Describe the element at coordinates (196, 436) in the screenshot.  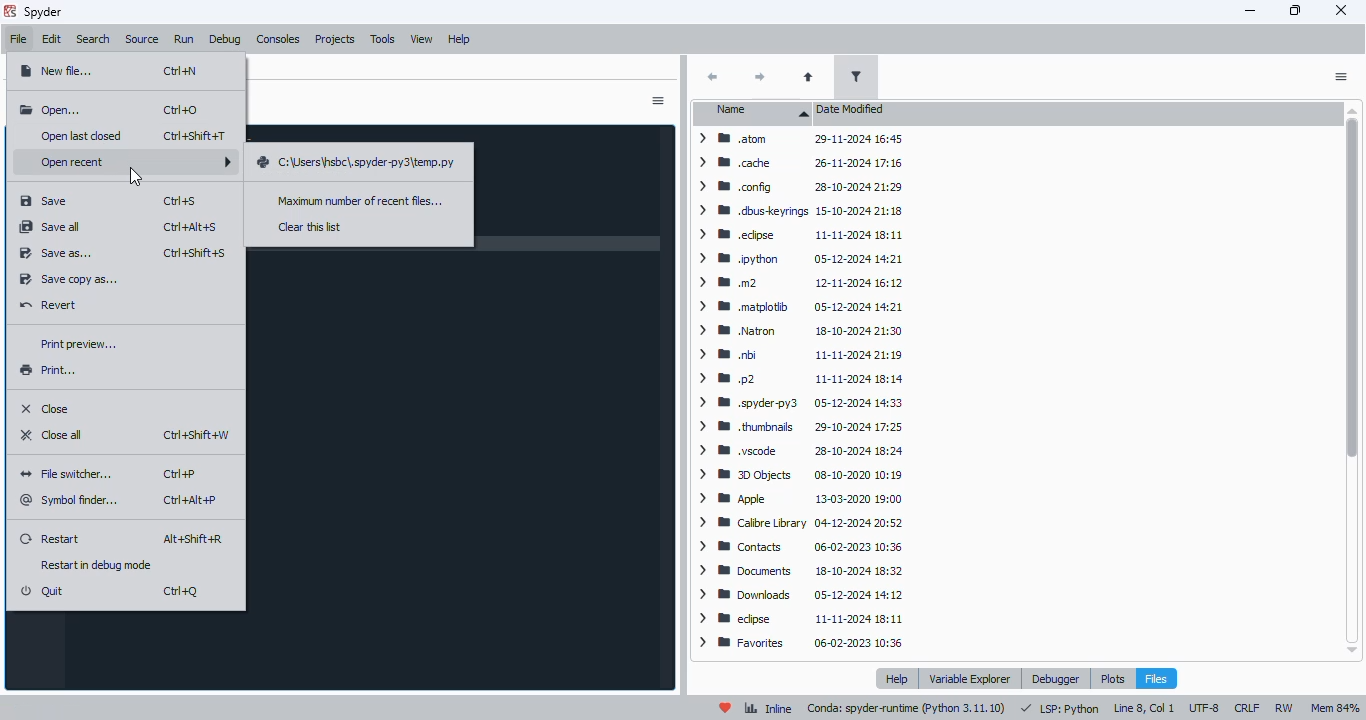
I see `shortcut for close all` at that location.